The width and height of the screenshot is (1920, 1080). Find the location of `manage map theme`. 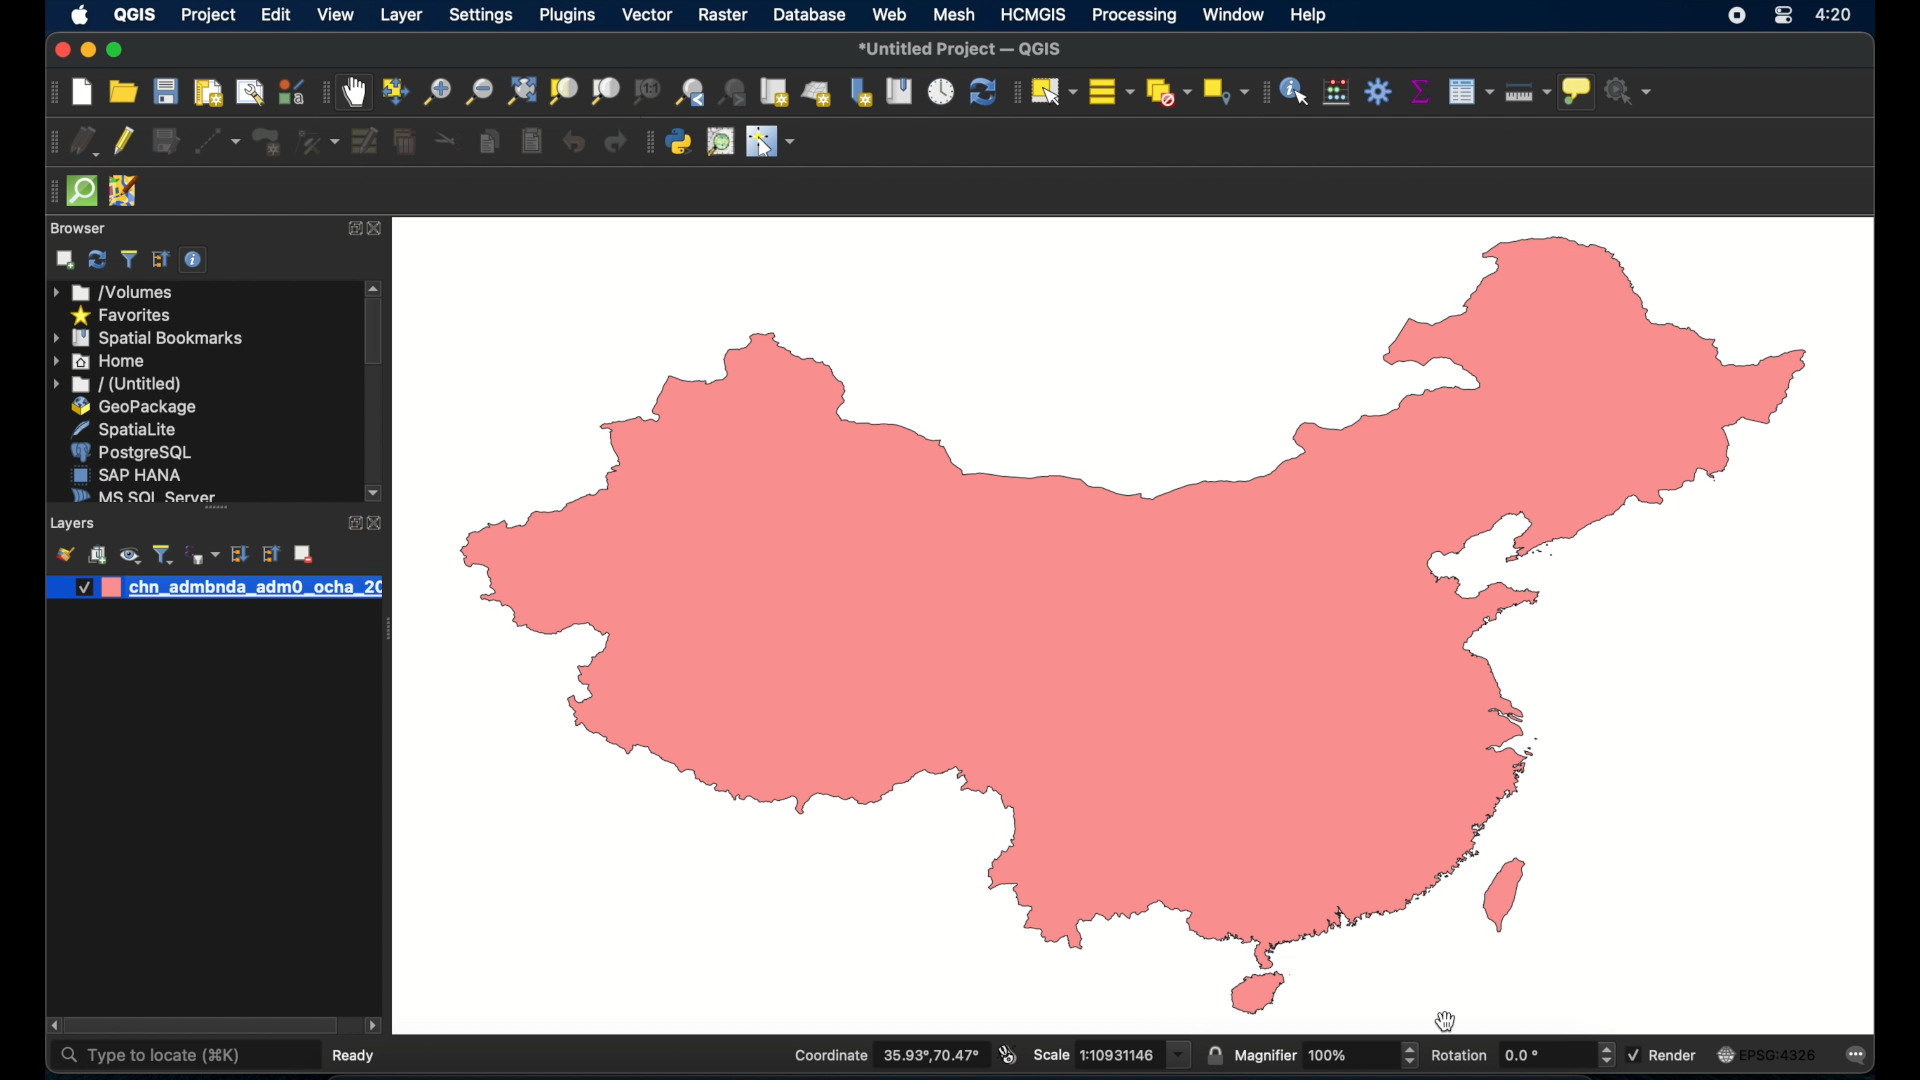

manage map theme is located at coordinates (129, 555).